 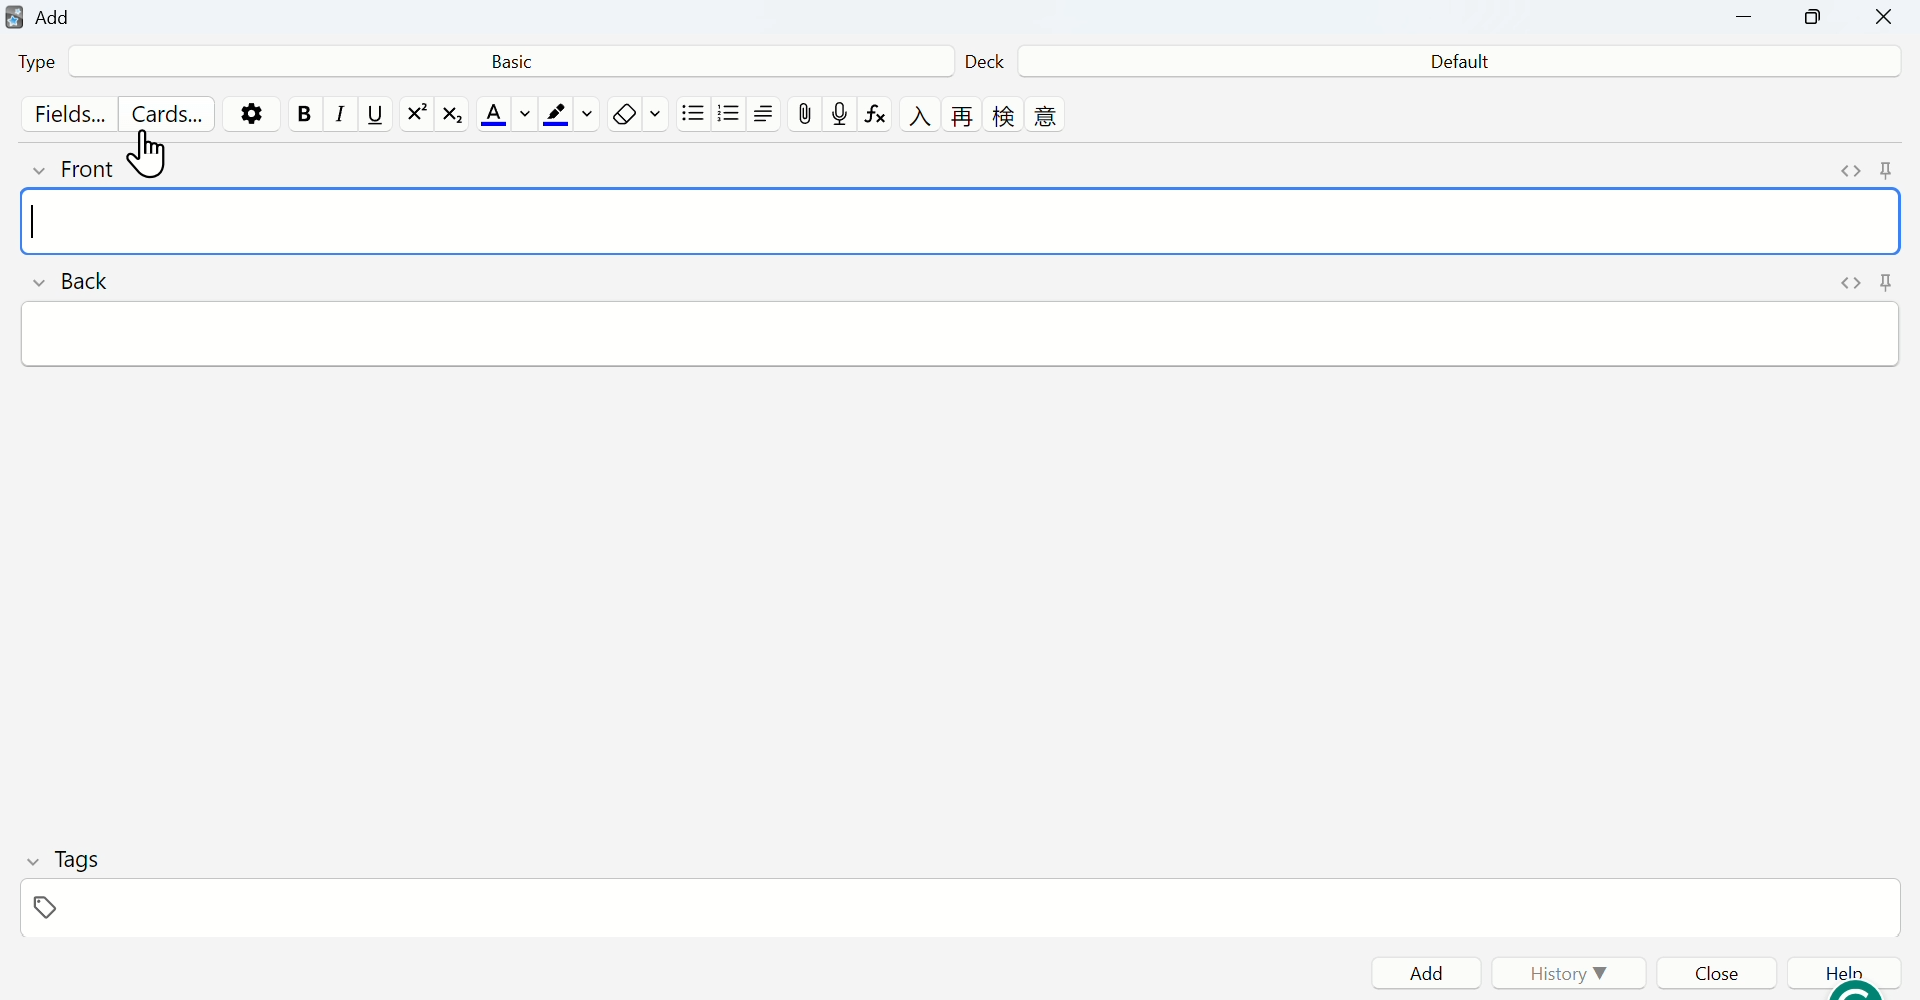 I want to click on options, so click(x=250, y=114).